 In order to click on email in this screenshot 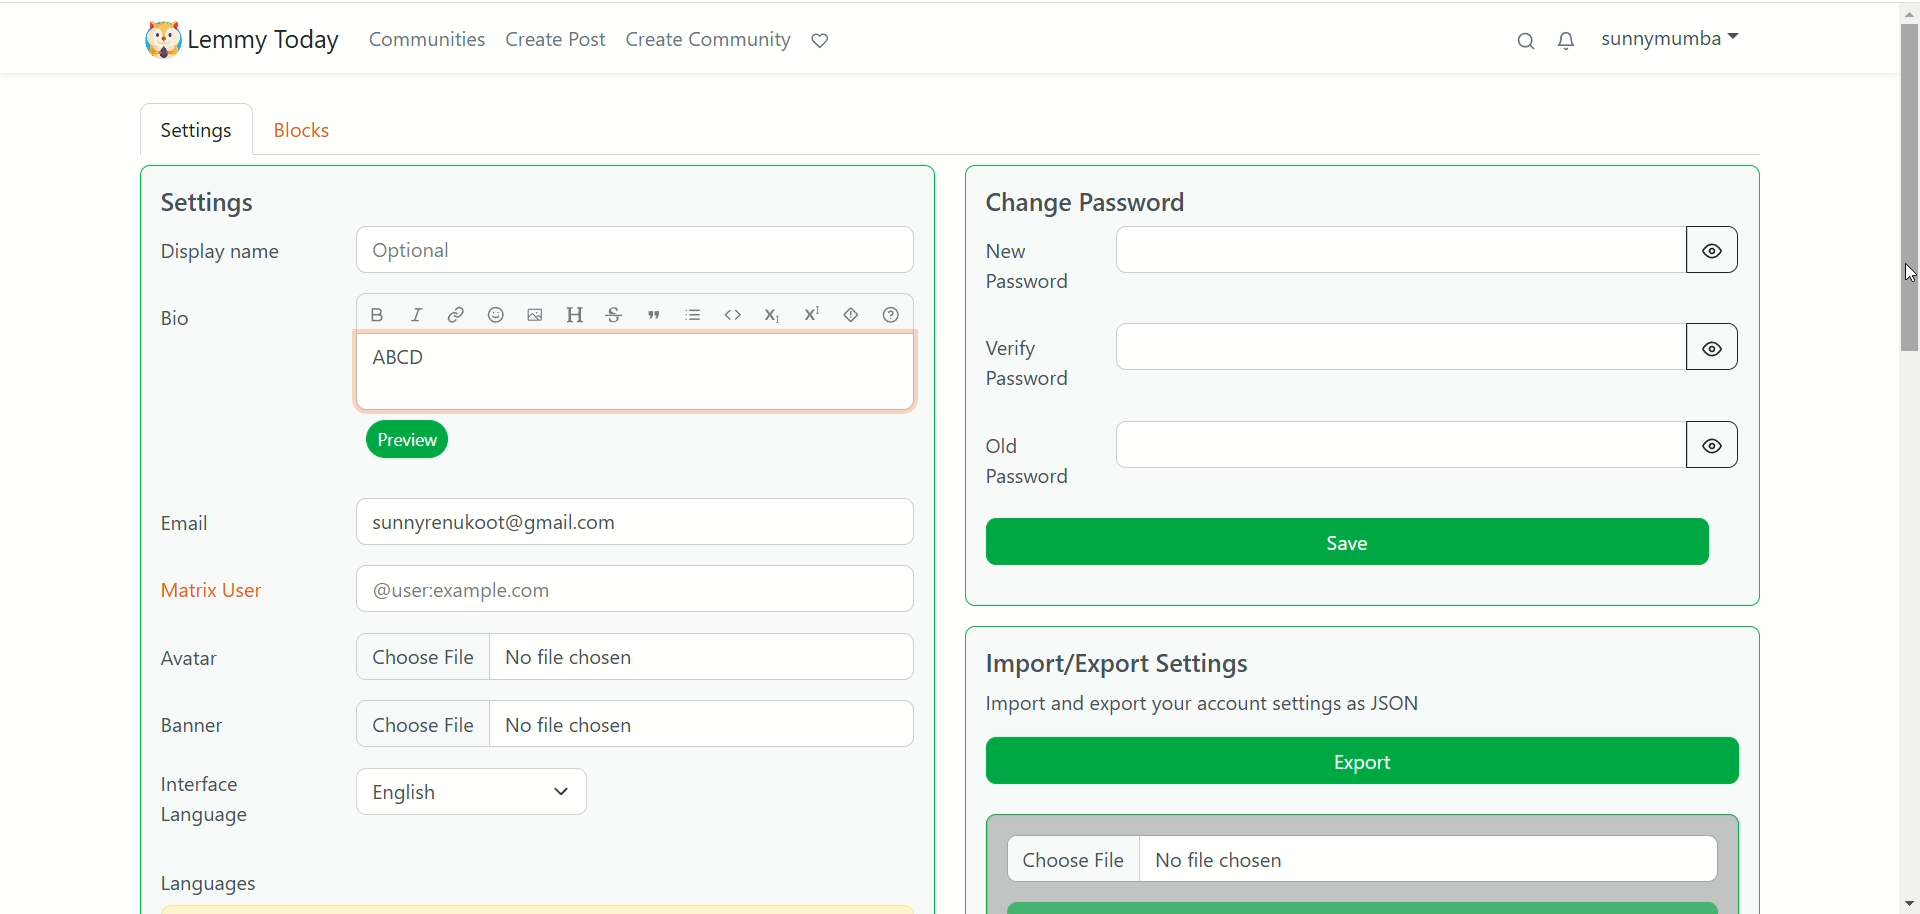, I will do `click(538, 527)`.